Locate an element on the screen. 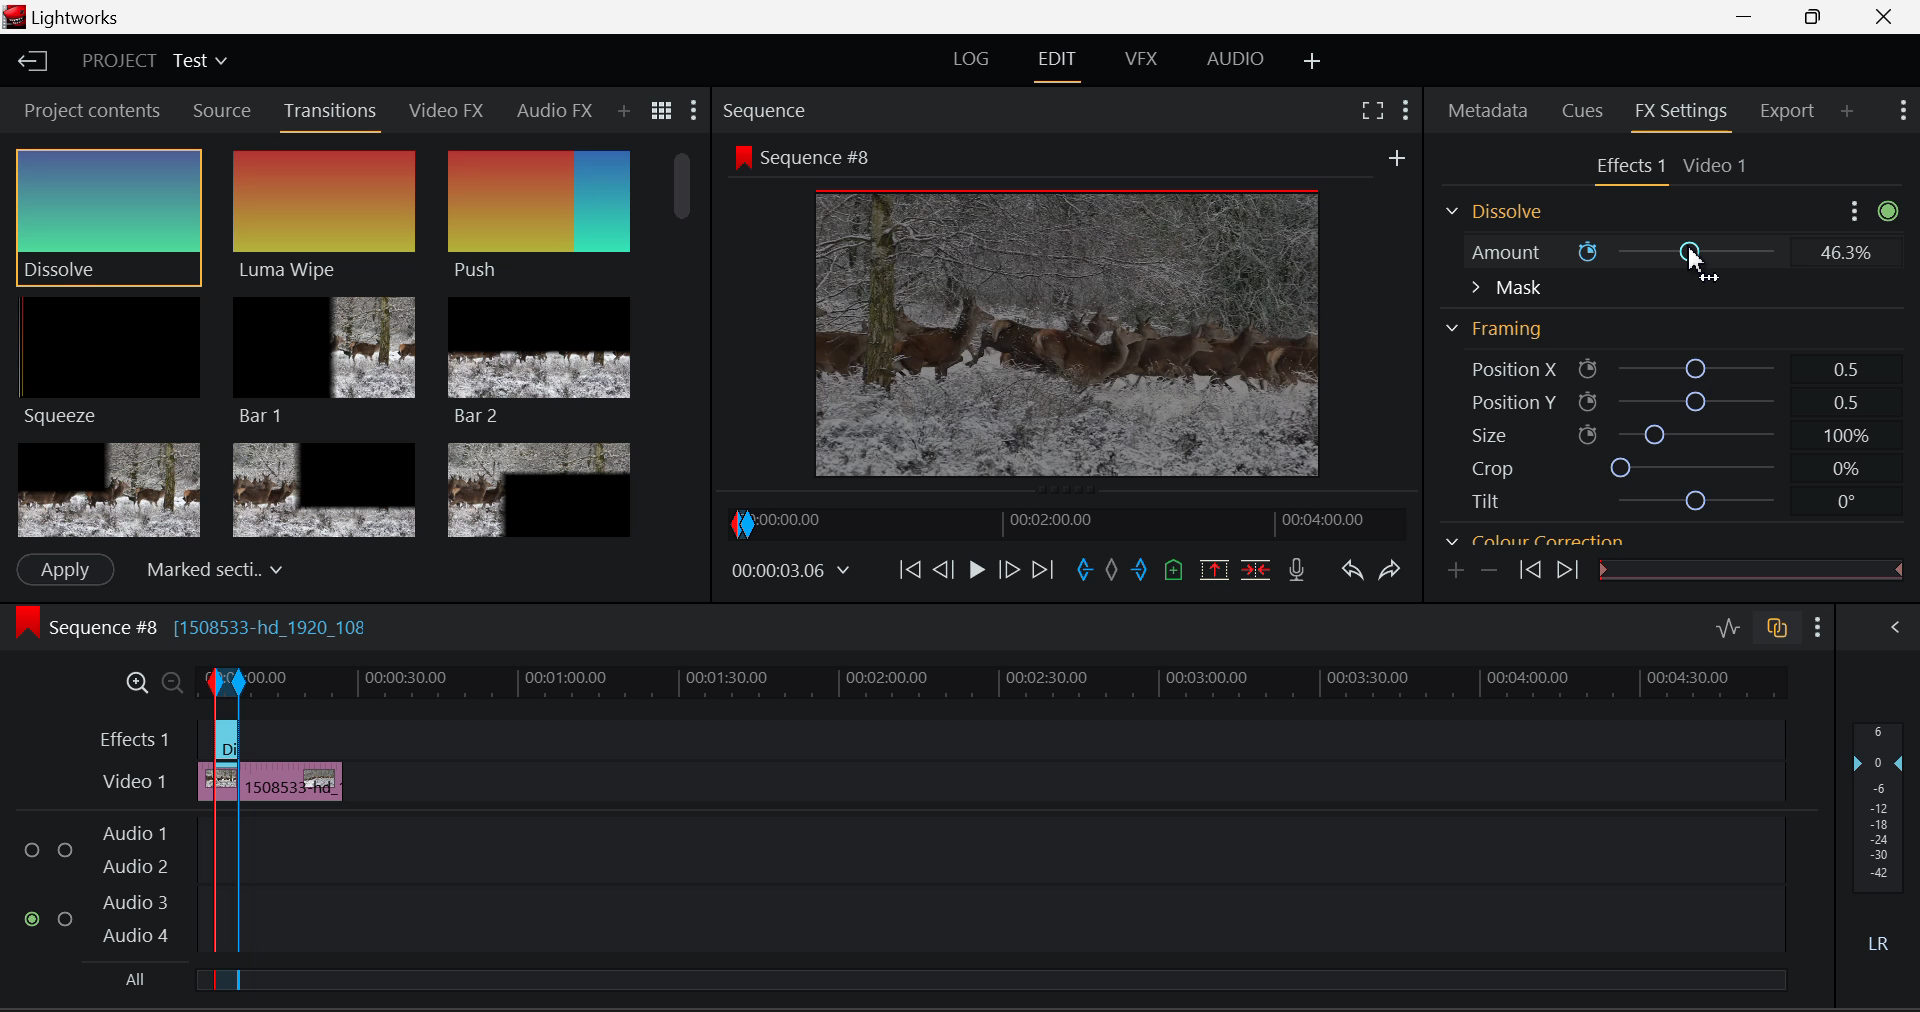 The width and height of the screenshot is (1920, 1012). Effects 1 is located at coordinates (136, 738).